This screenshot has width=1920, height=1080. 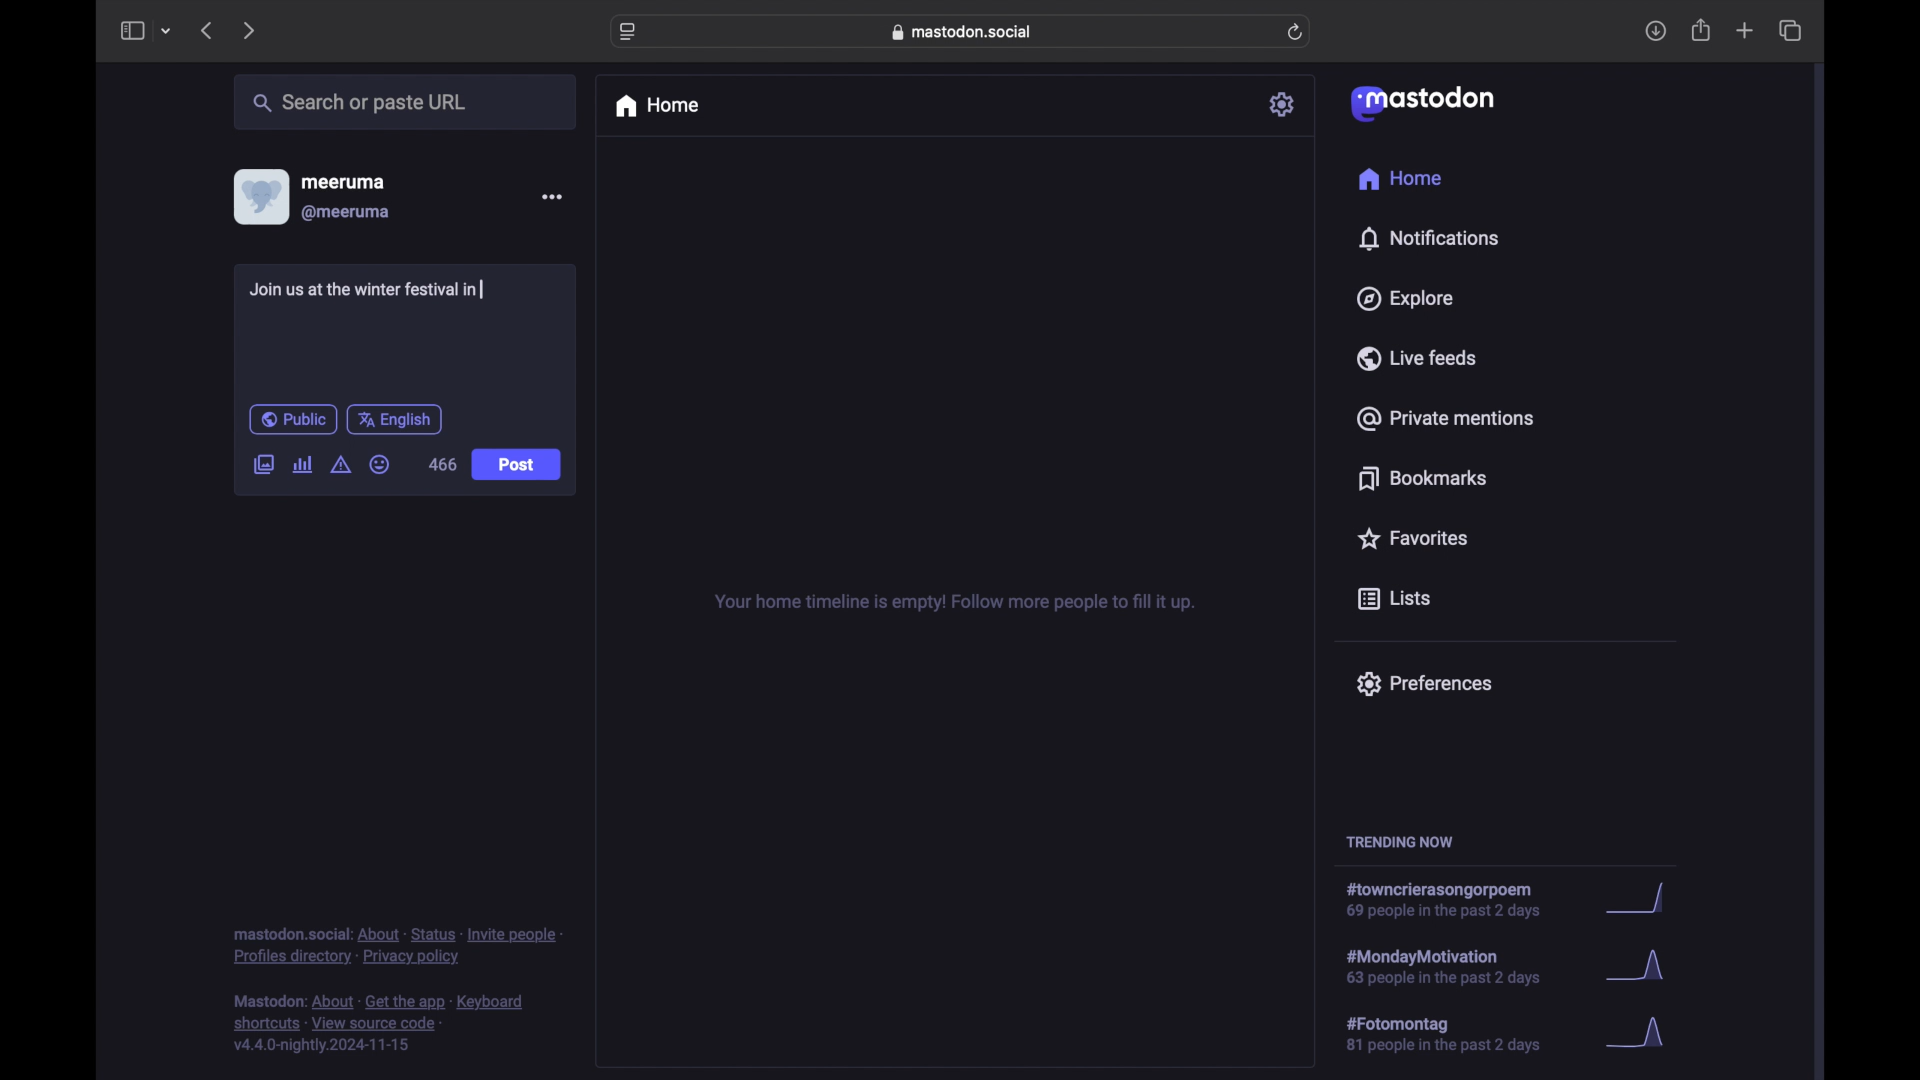 I want to click on hashtag trend, so click(x=1457, y=965).